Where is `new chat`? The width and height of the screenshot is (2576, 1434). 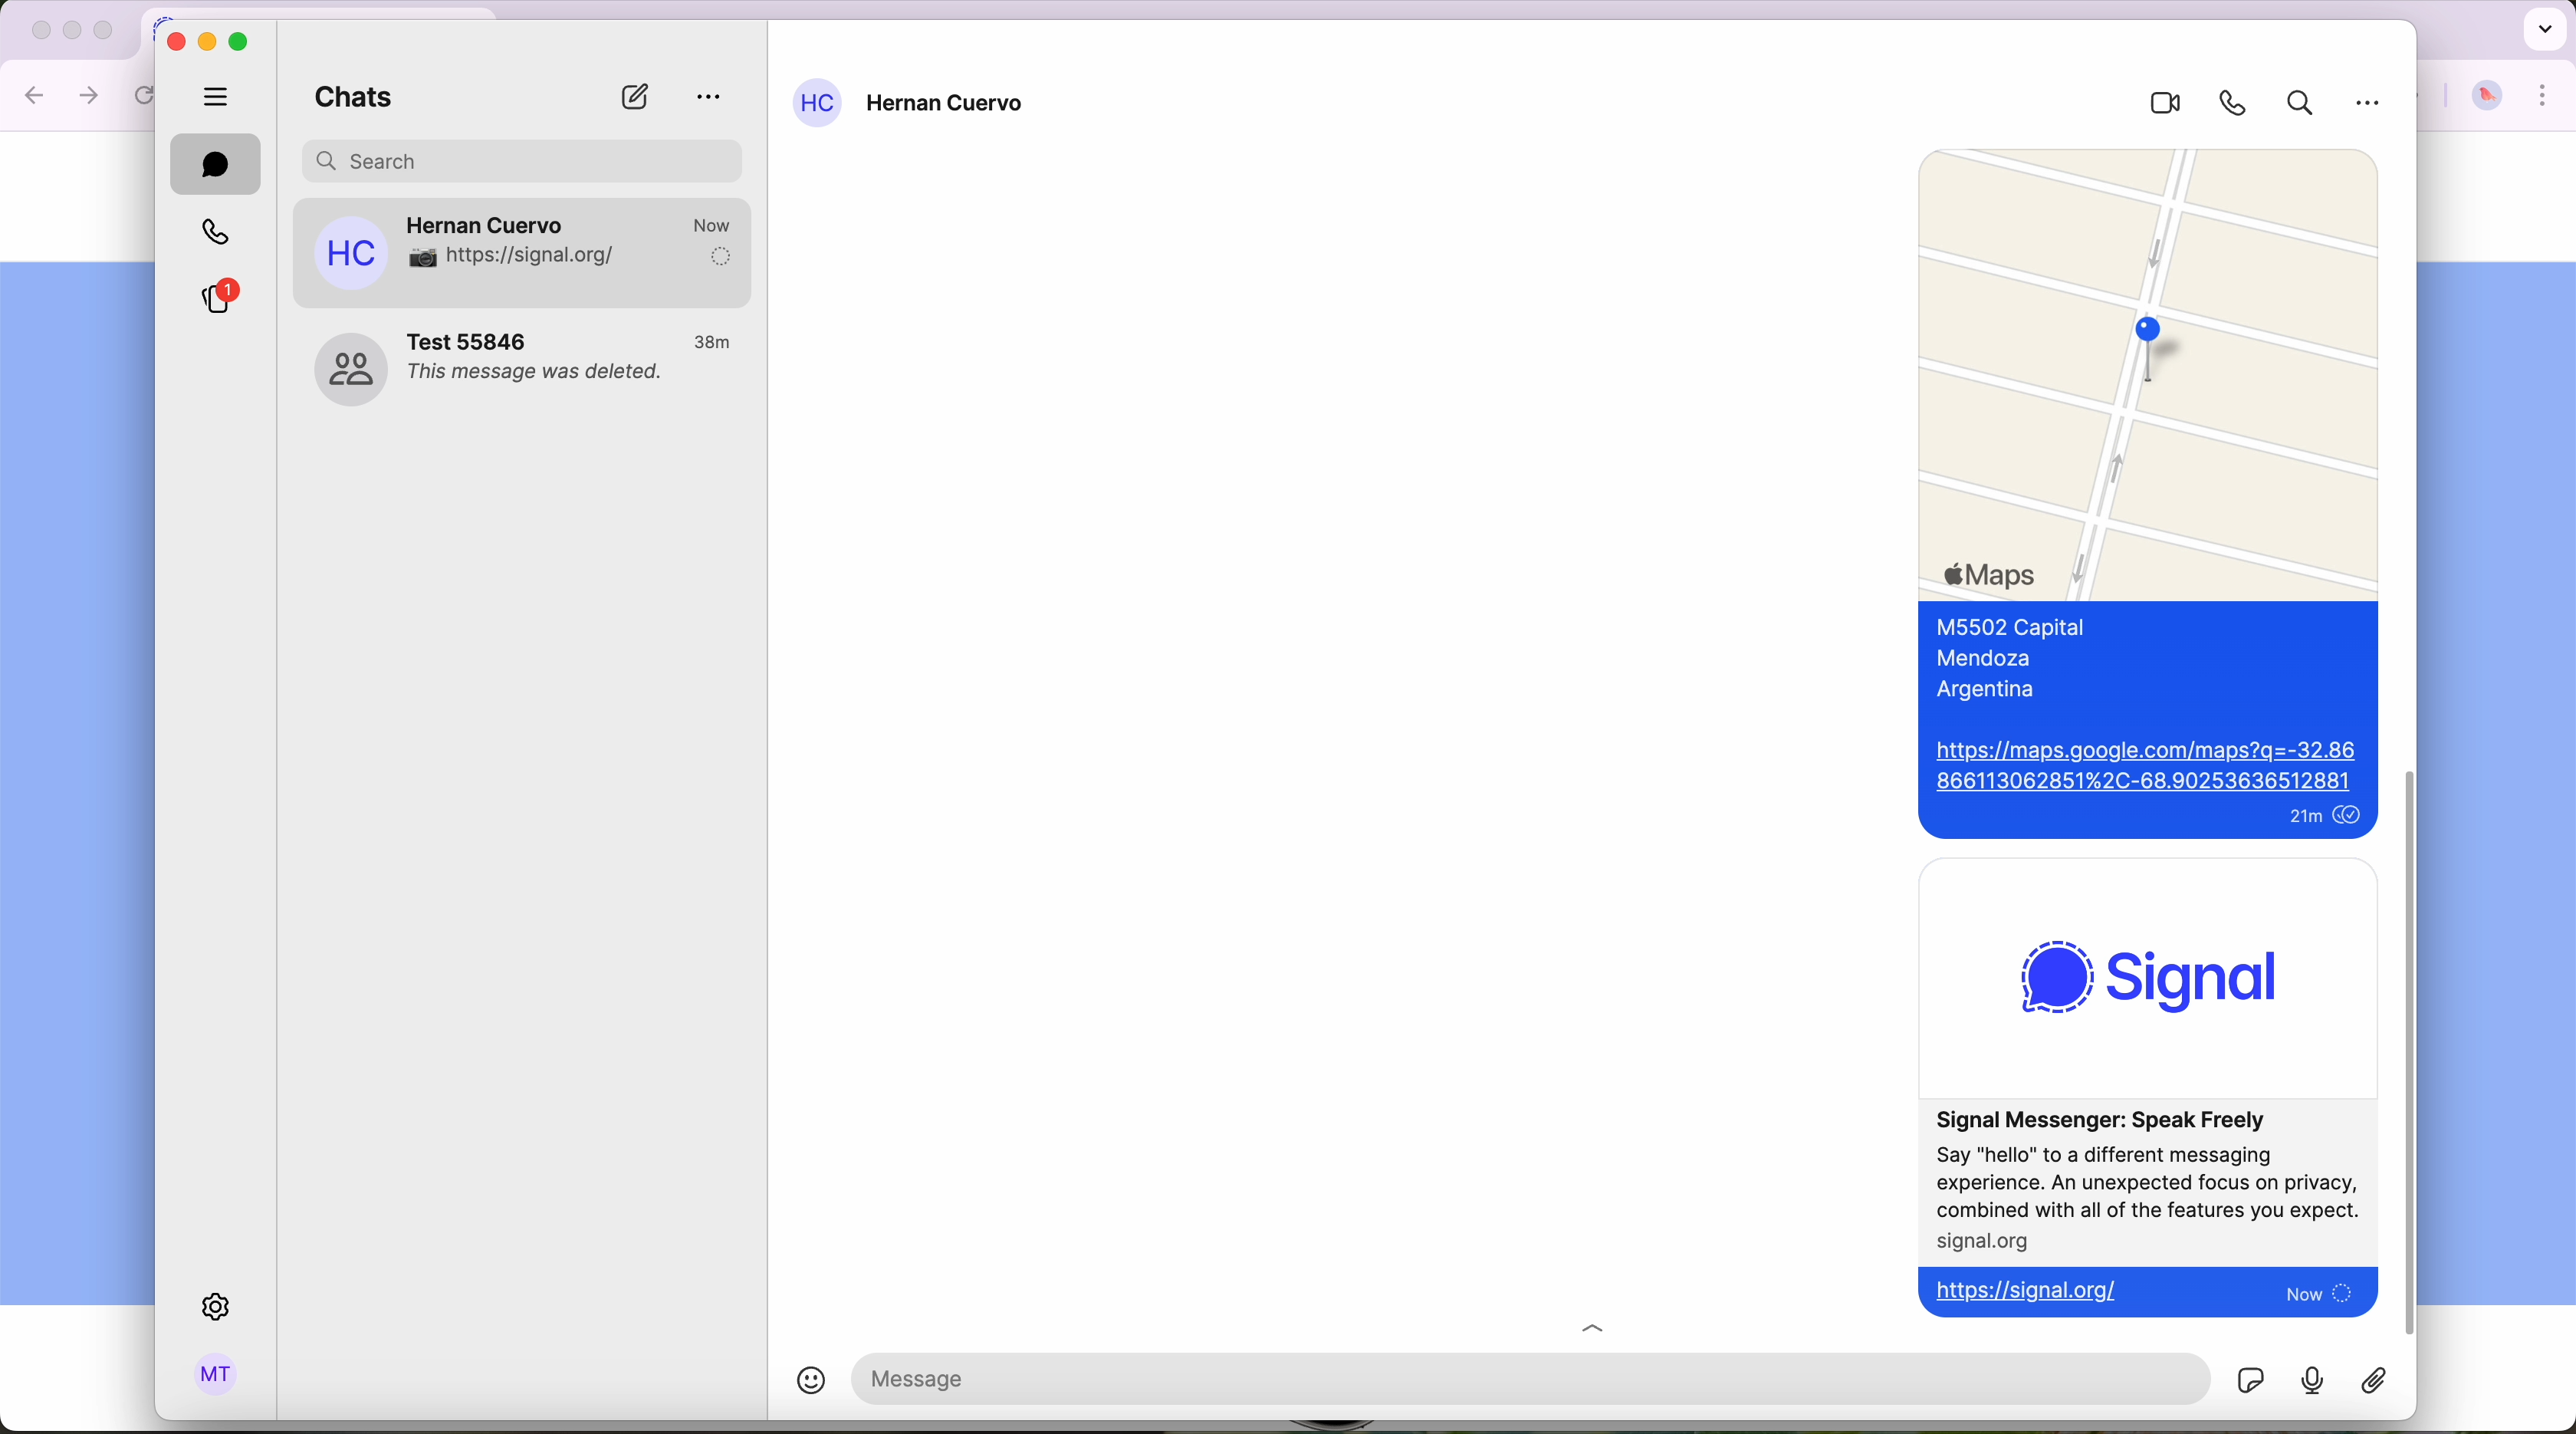 new chat is located at coordinates (634, 97).